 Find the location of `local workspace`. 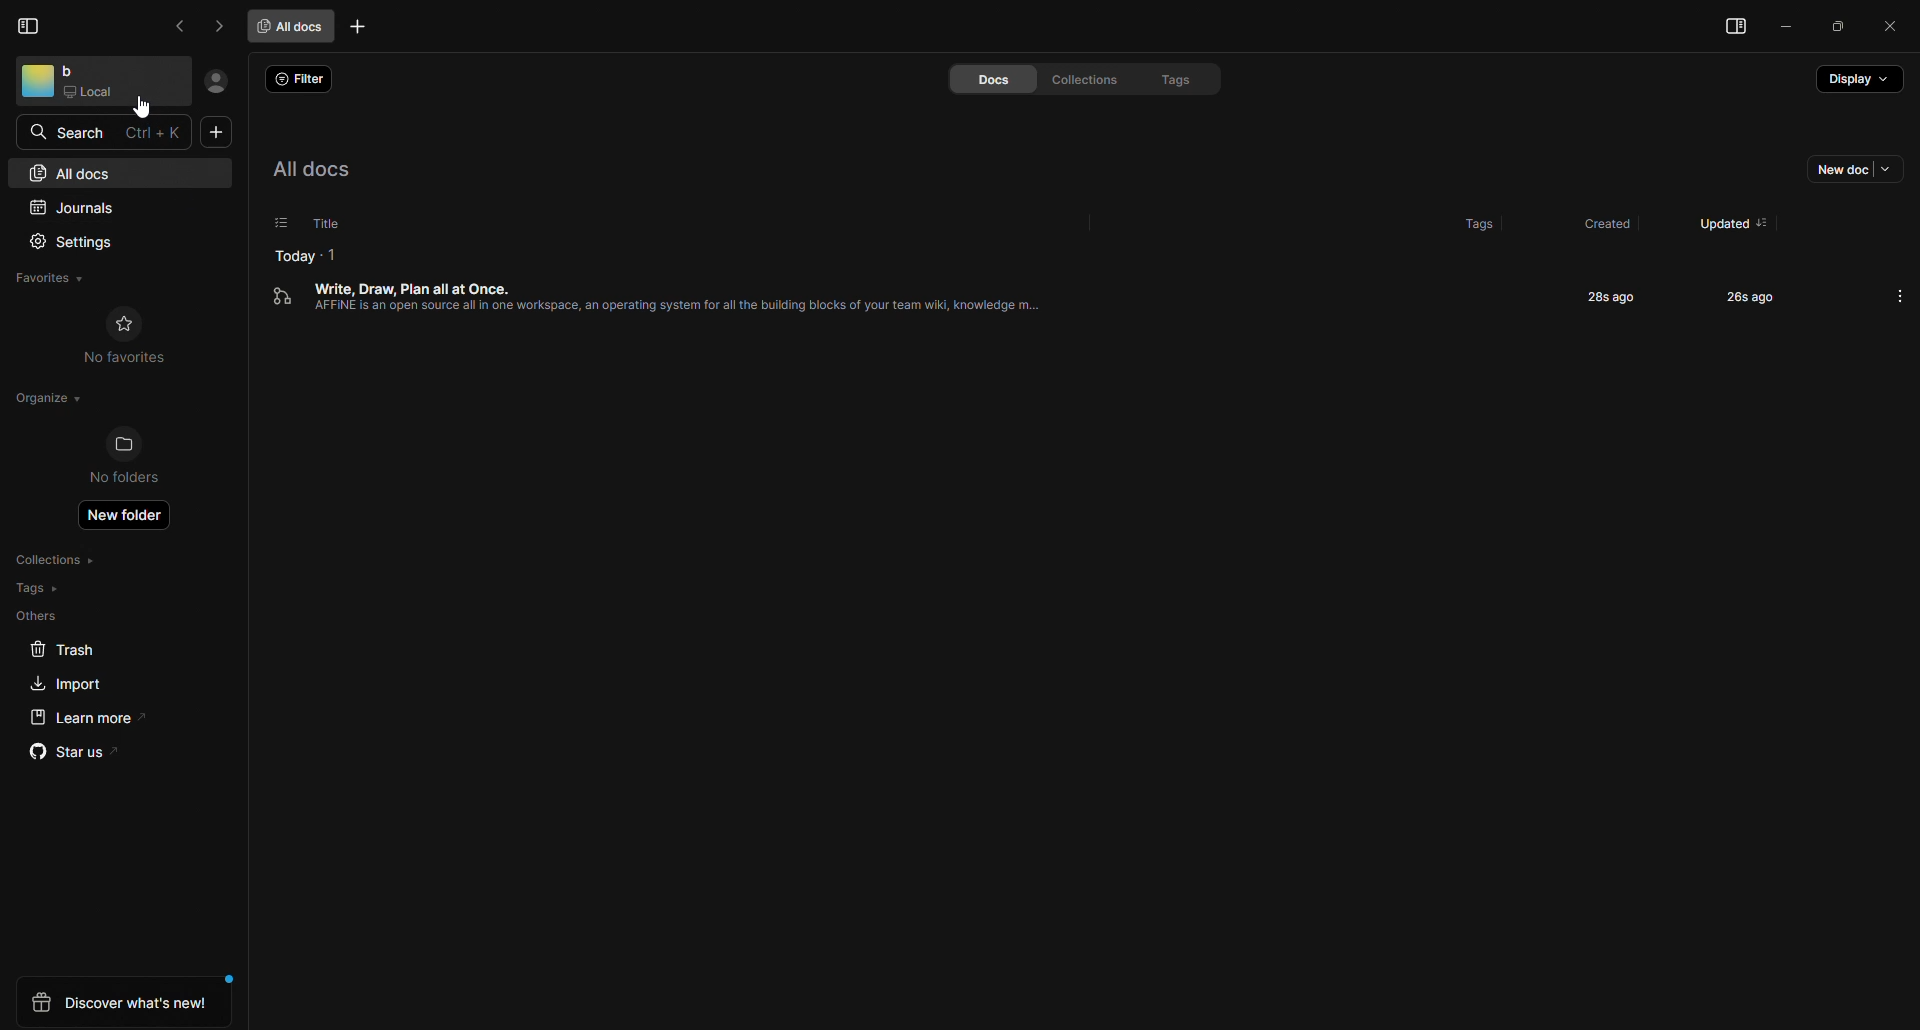

local workspace is located at coordinates (97, 82).